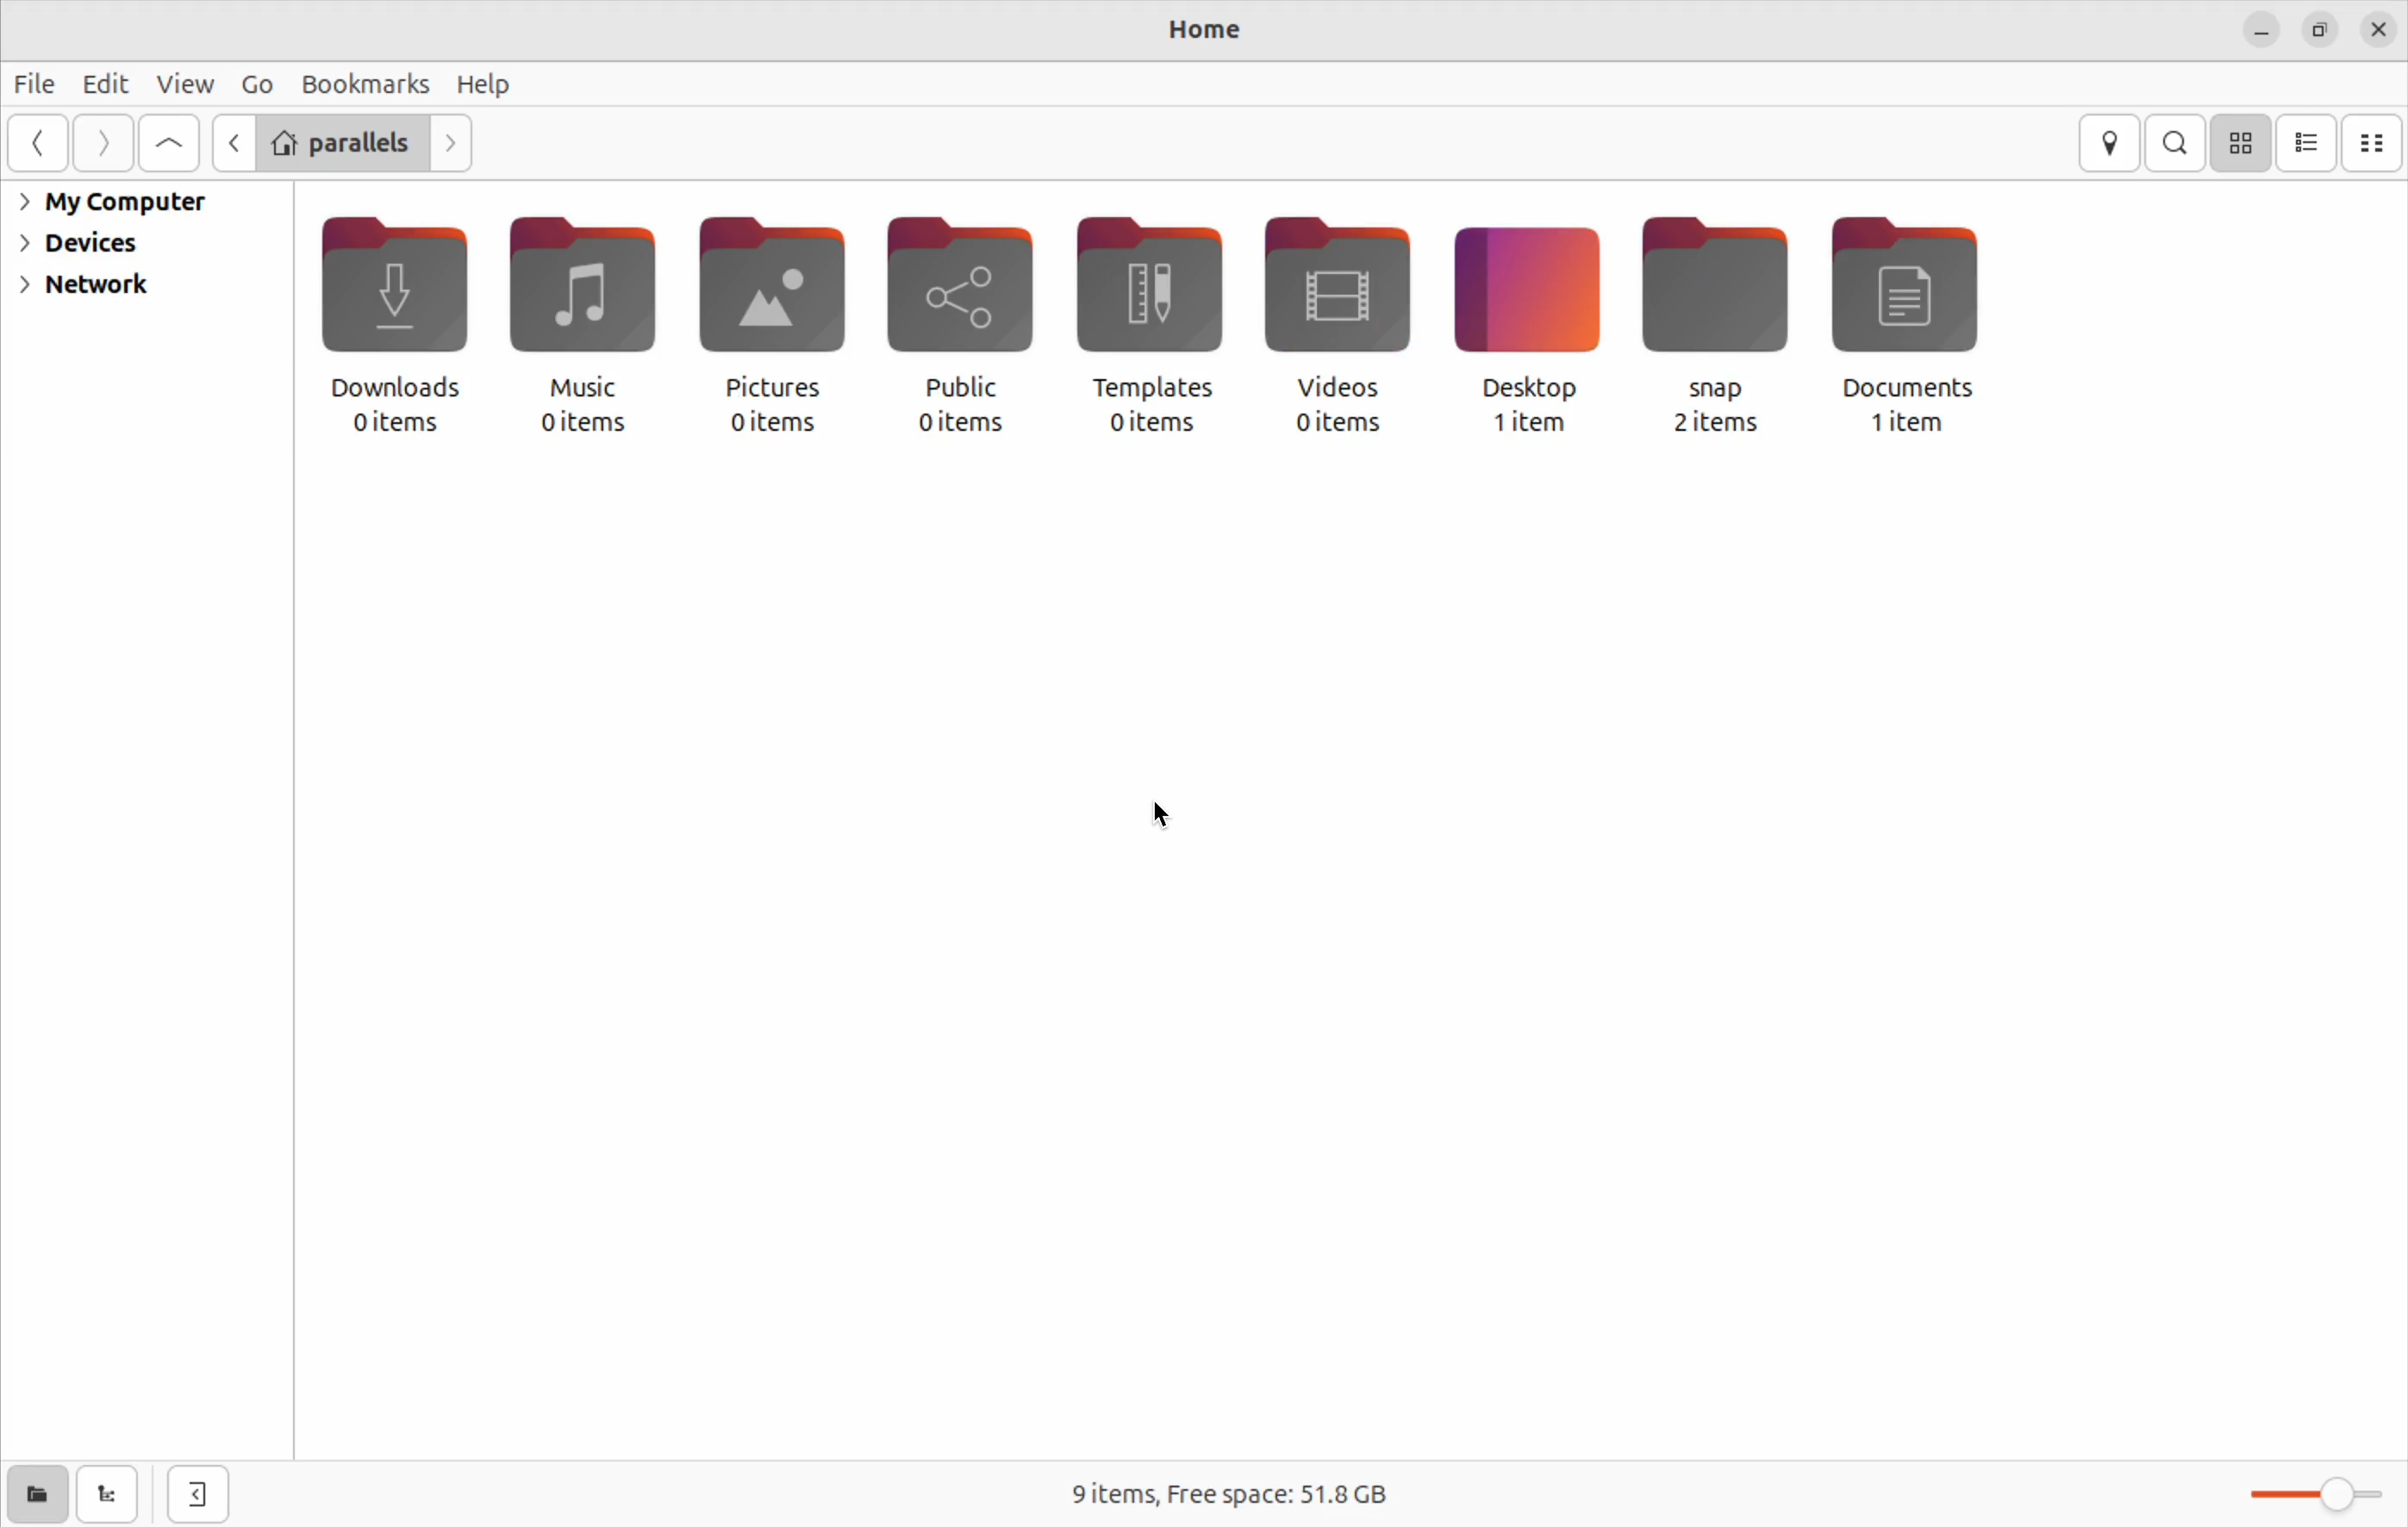 The width and height of the screenshot is (2408, 1527). I want to click on documents 1 item, so click(1907, 326).